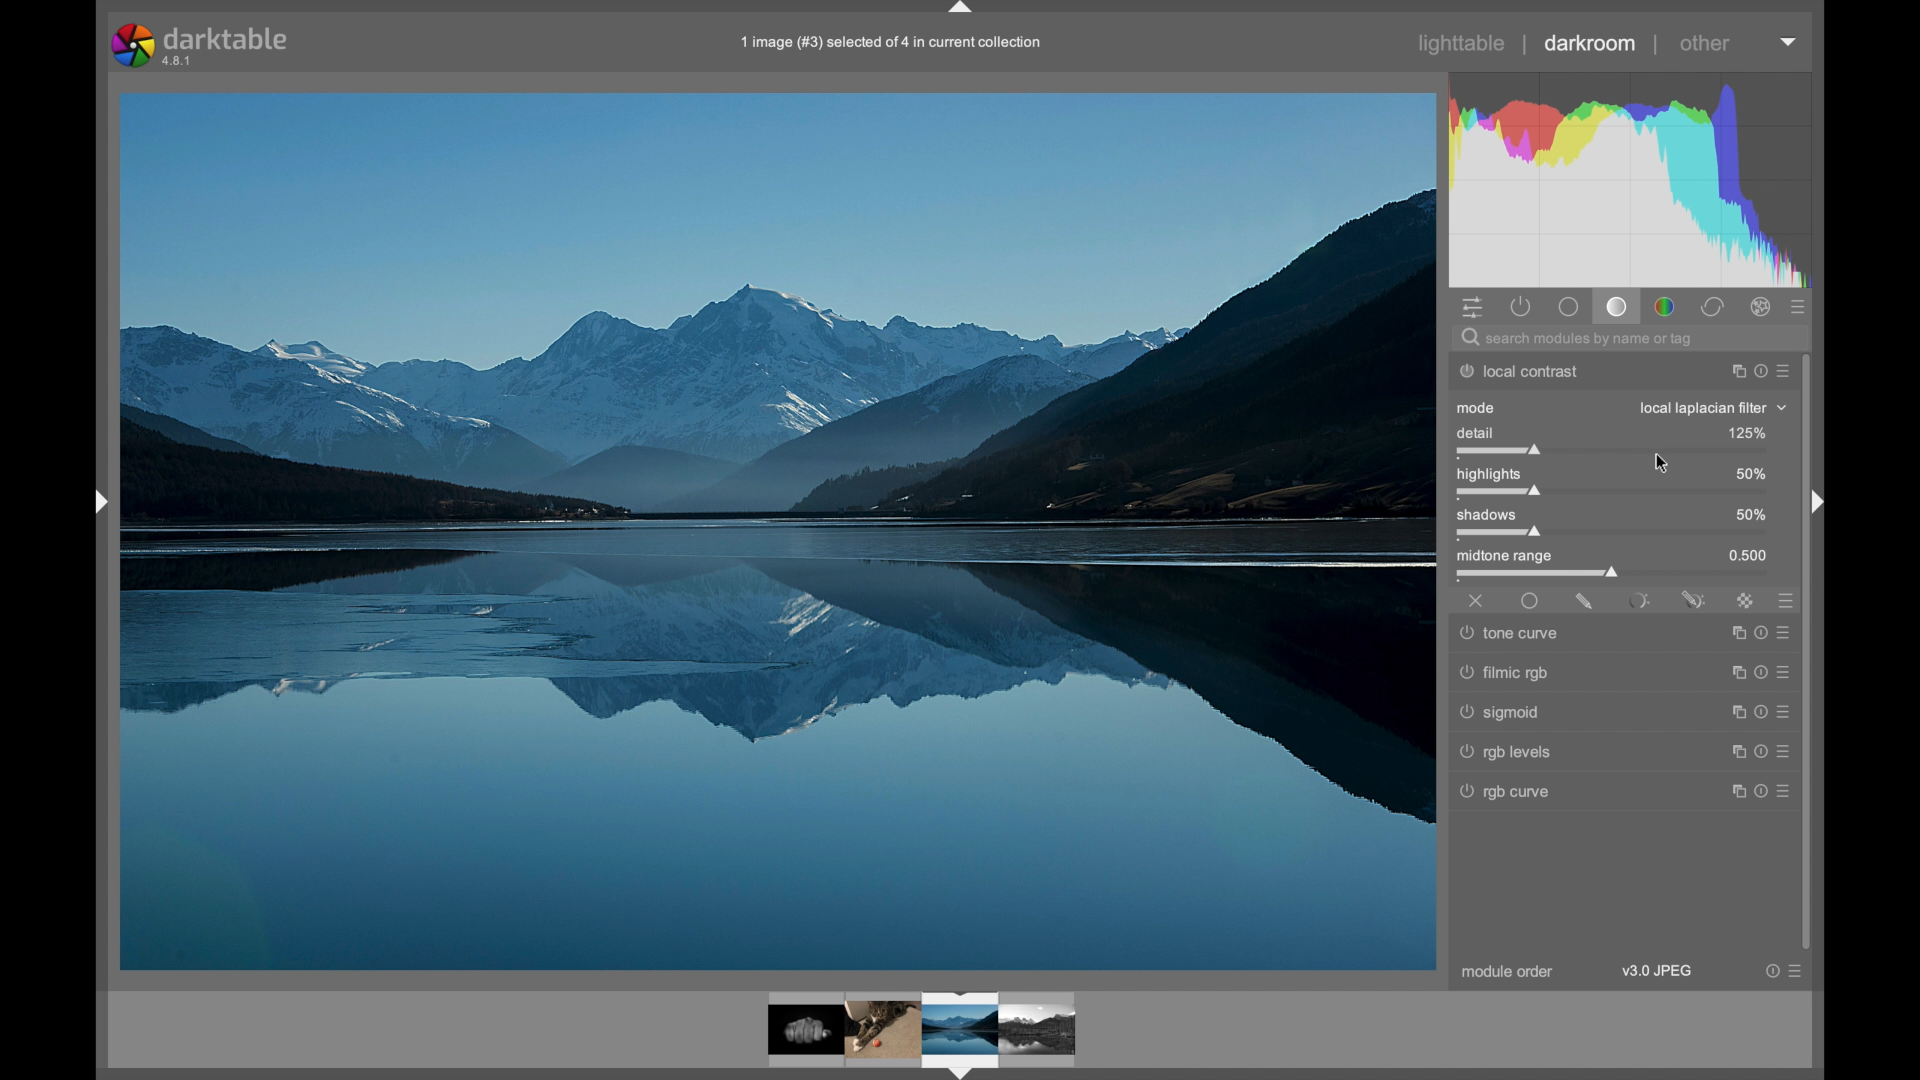  Describe the element at coordinates (1522, 307) in the screenshot. I see `show  active  modules only` at that location.